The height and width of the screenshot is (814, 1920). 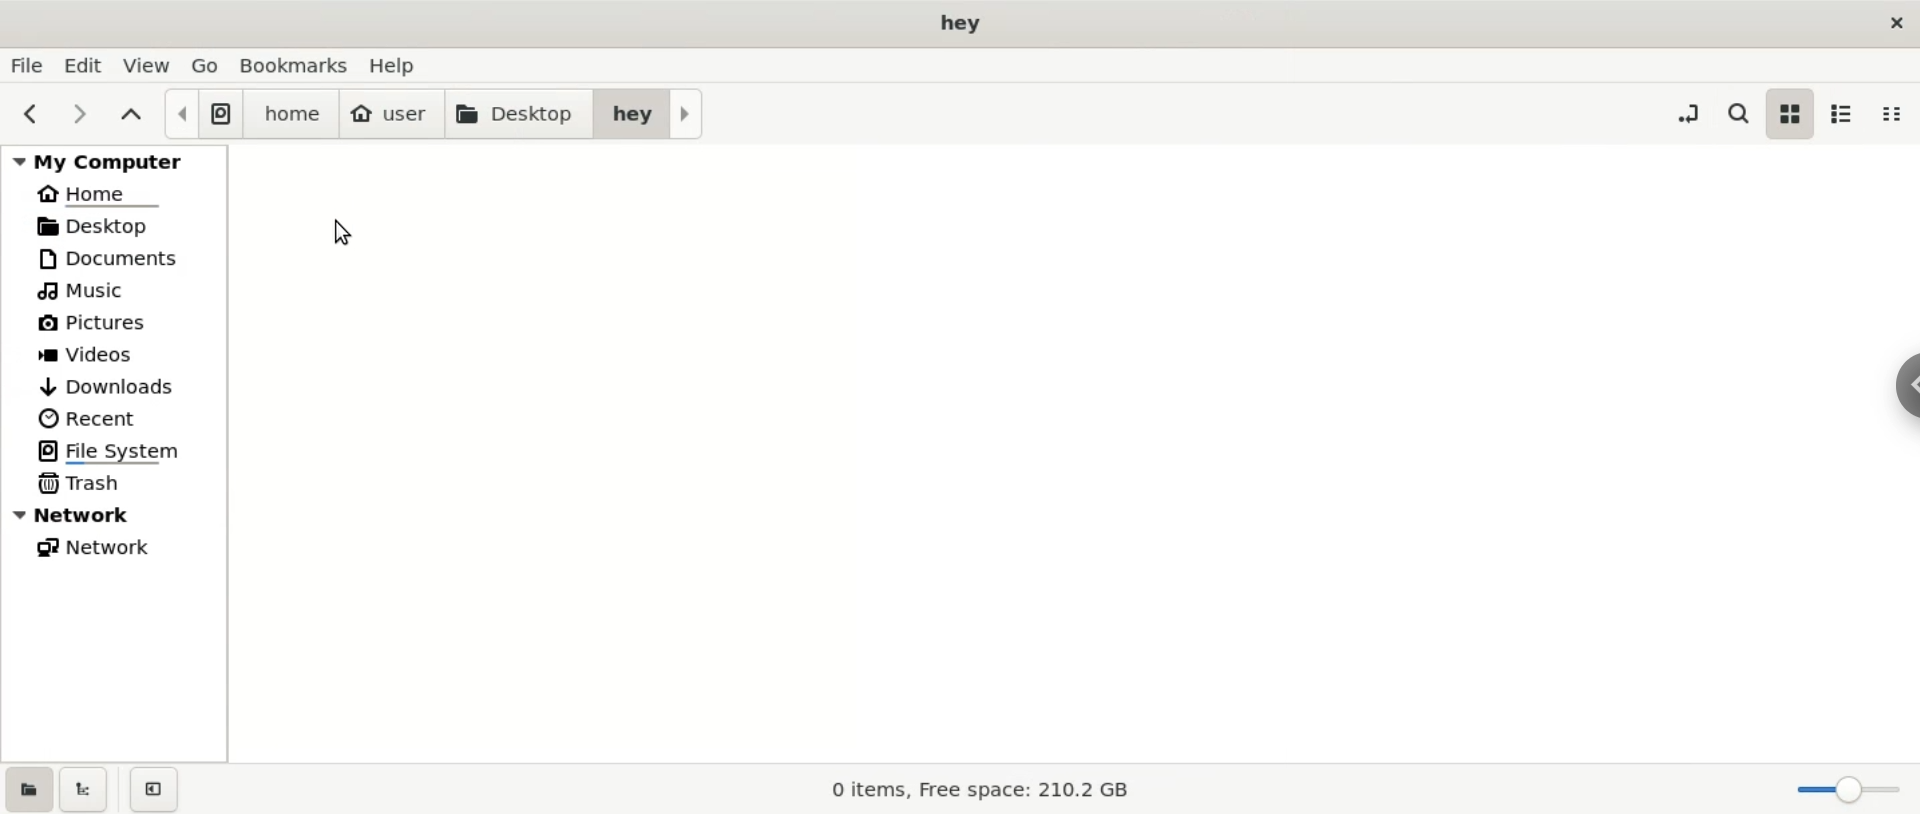 I want to click on icon view, so click(x=1791, y=115).